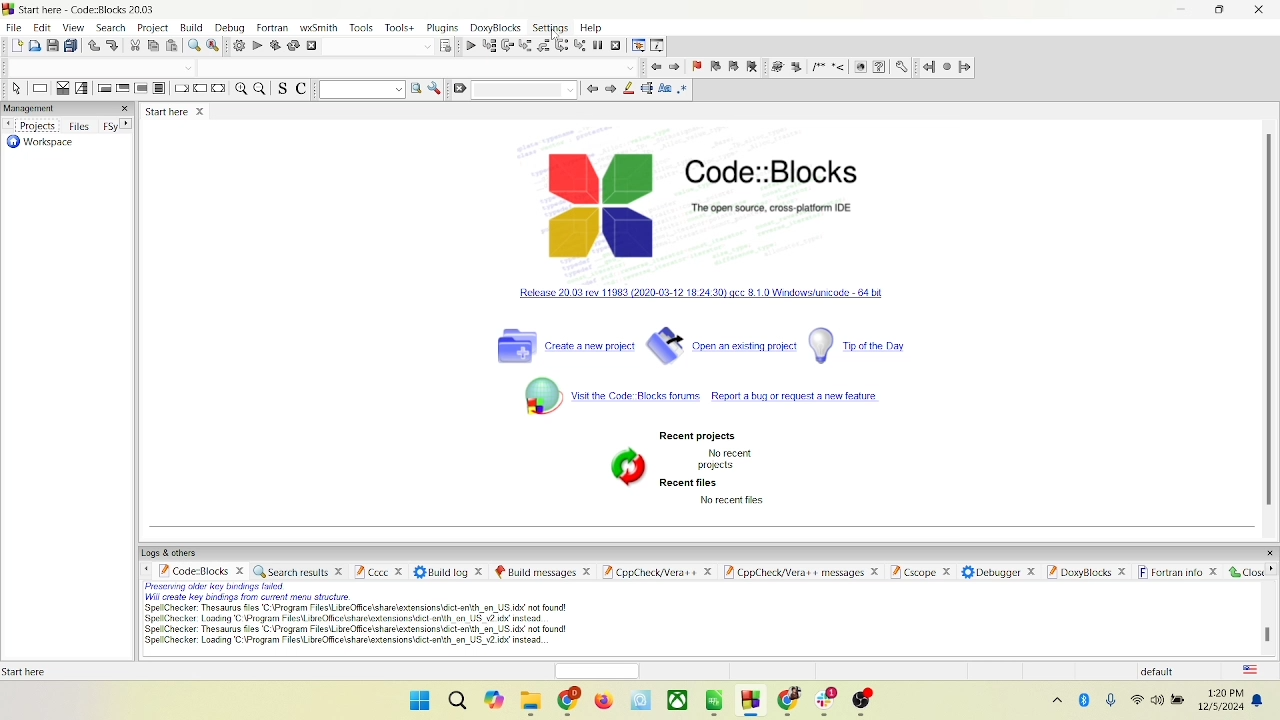  I want to click on build, so click(240, 46).